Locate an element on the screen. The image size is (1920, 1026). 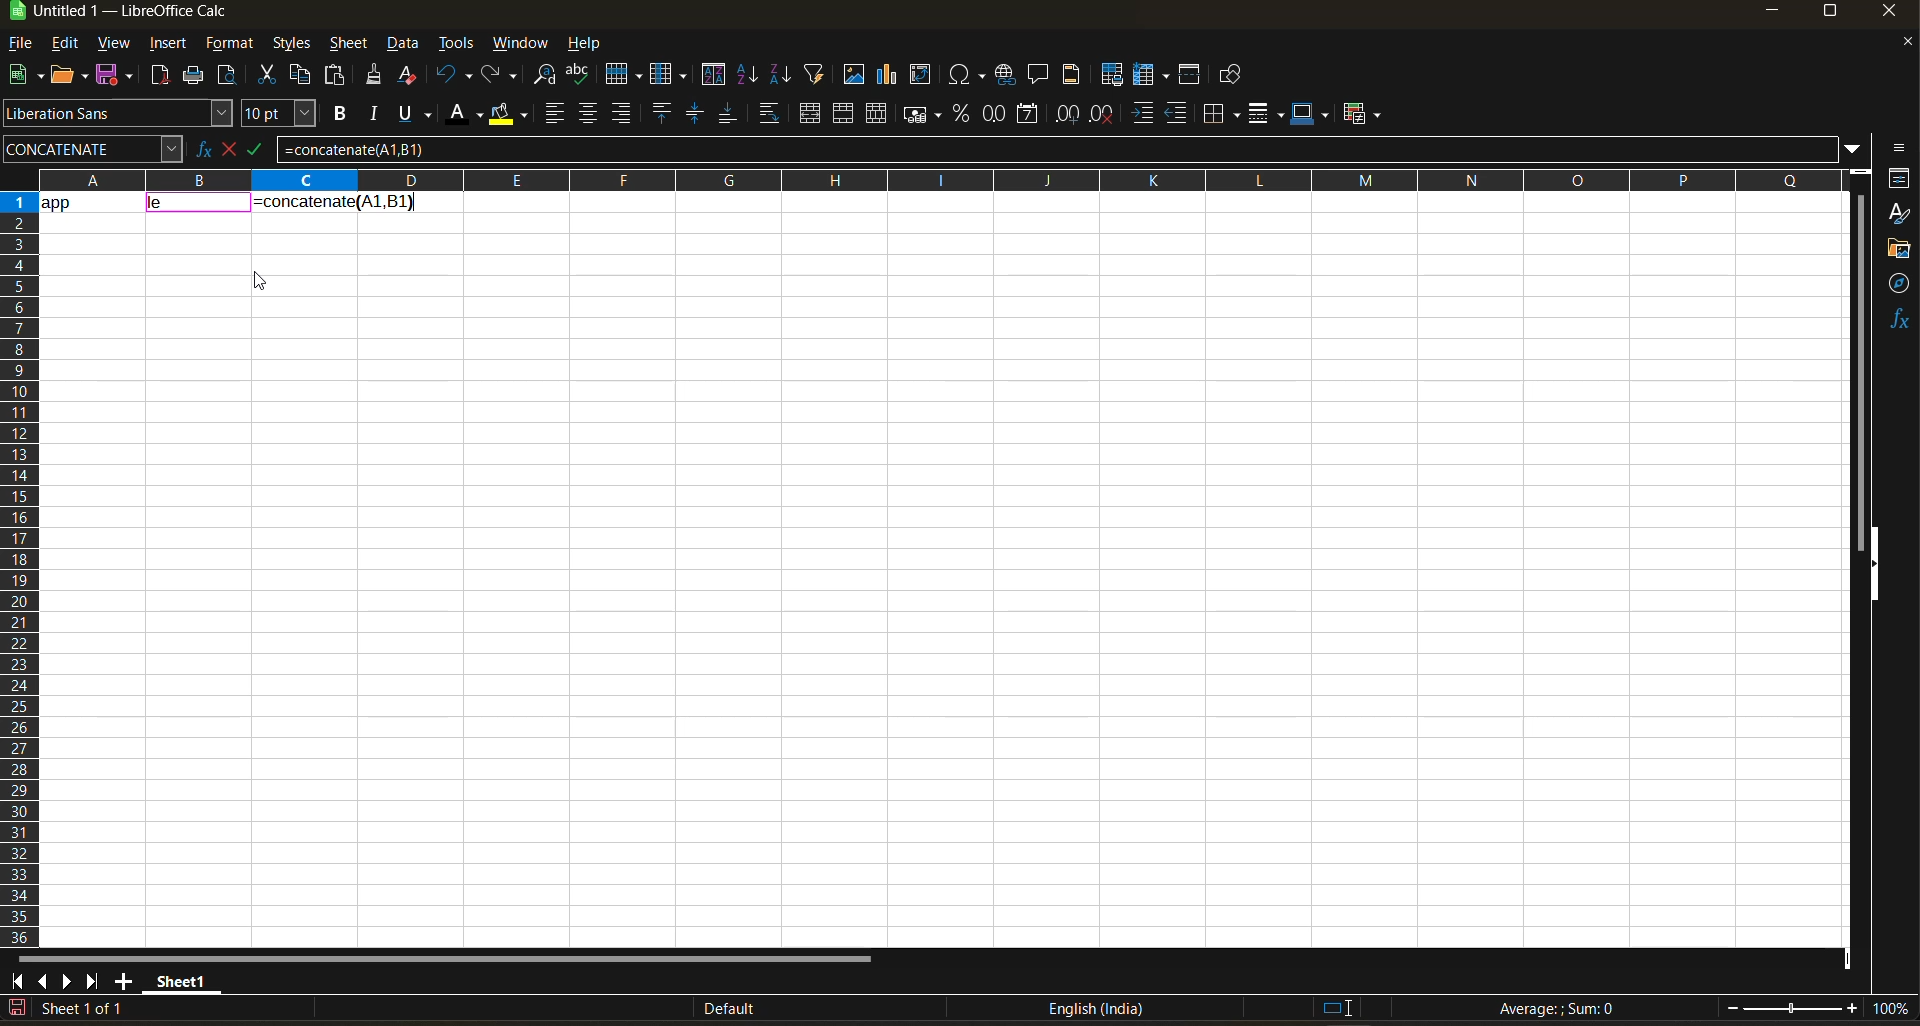
formula is located at coordinates (334, 200).